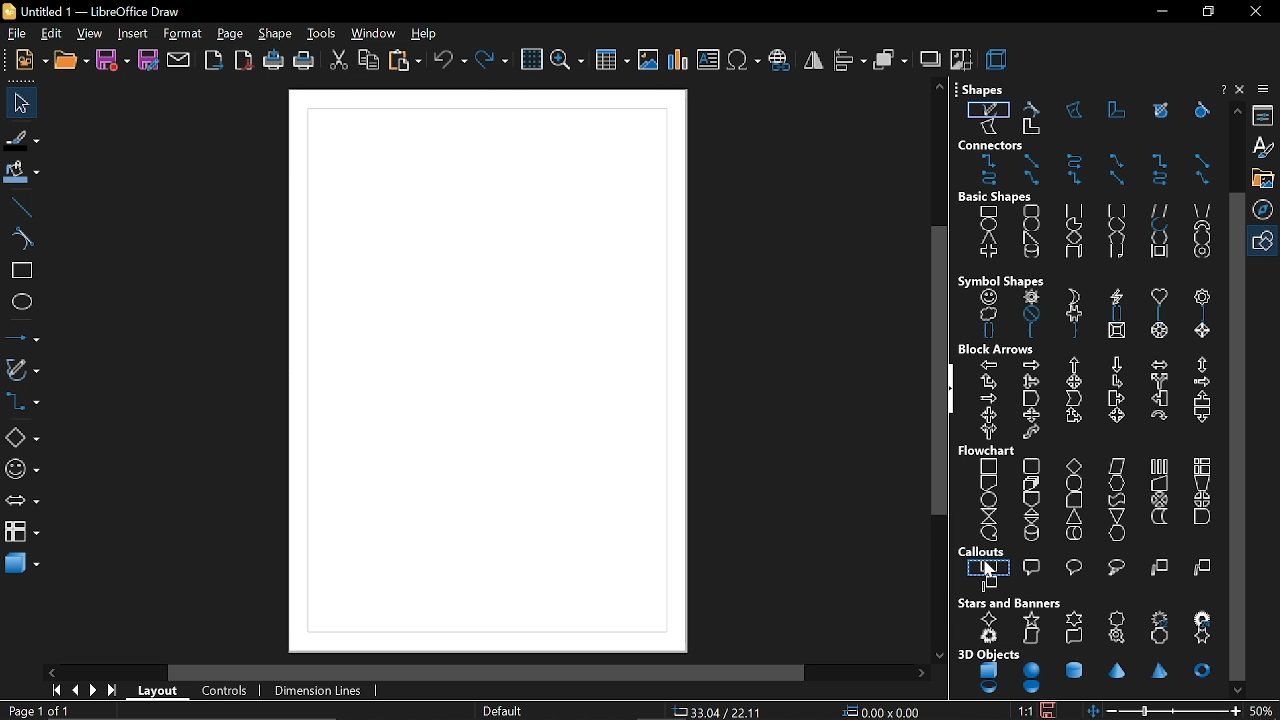  What do you see at coordinates (1203, 670) in the screenshot?
I see `torus` at bounding box center [1203, 670].